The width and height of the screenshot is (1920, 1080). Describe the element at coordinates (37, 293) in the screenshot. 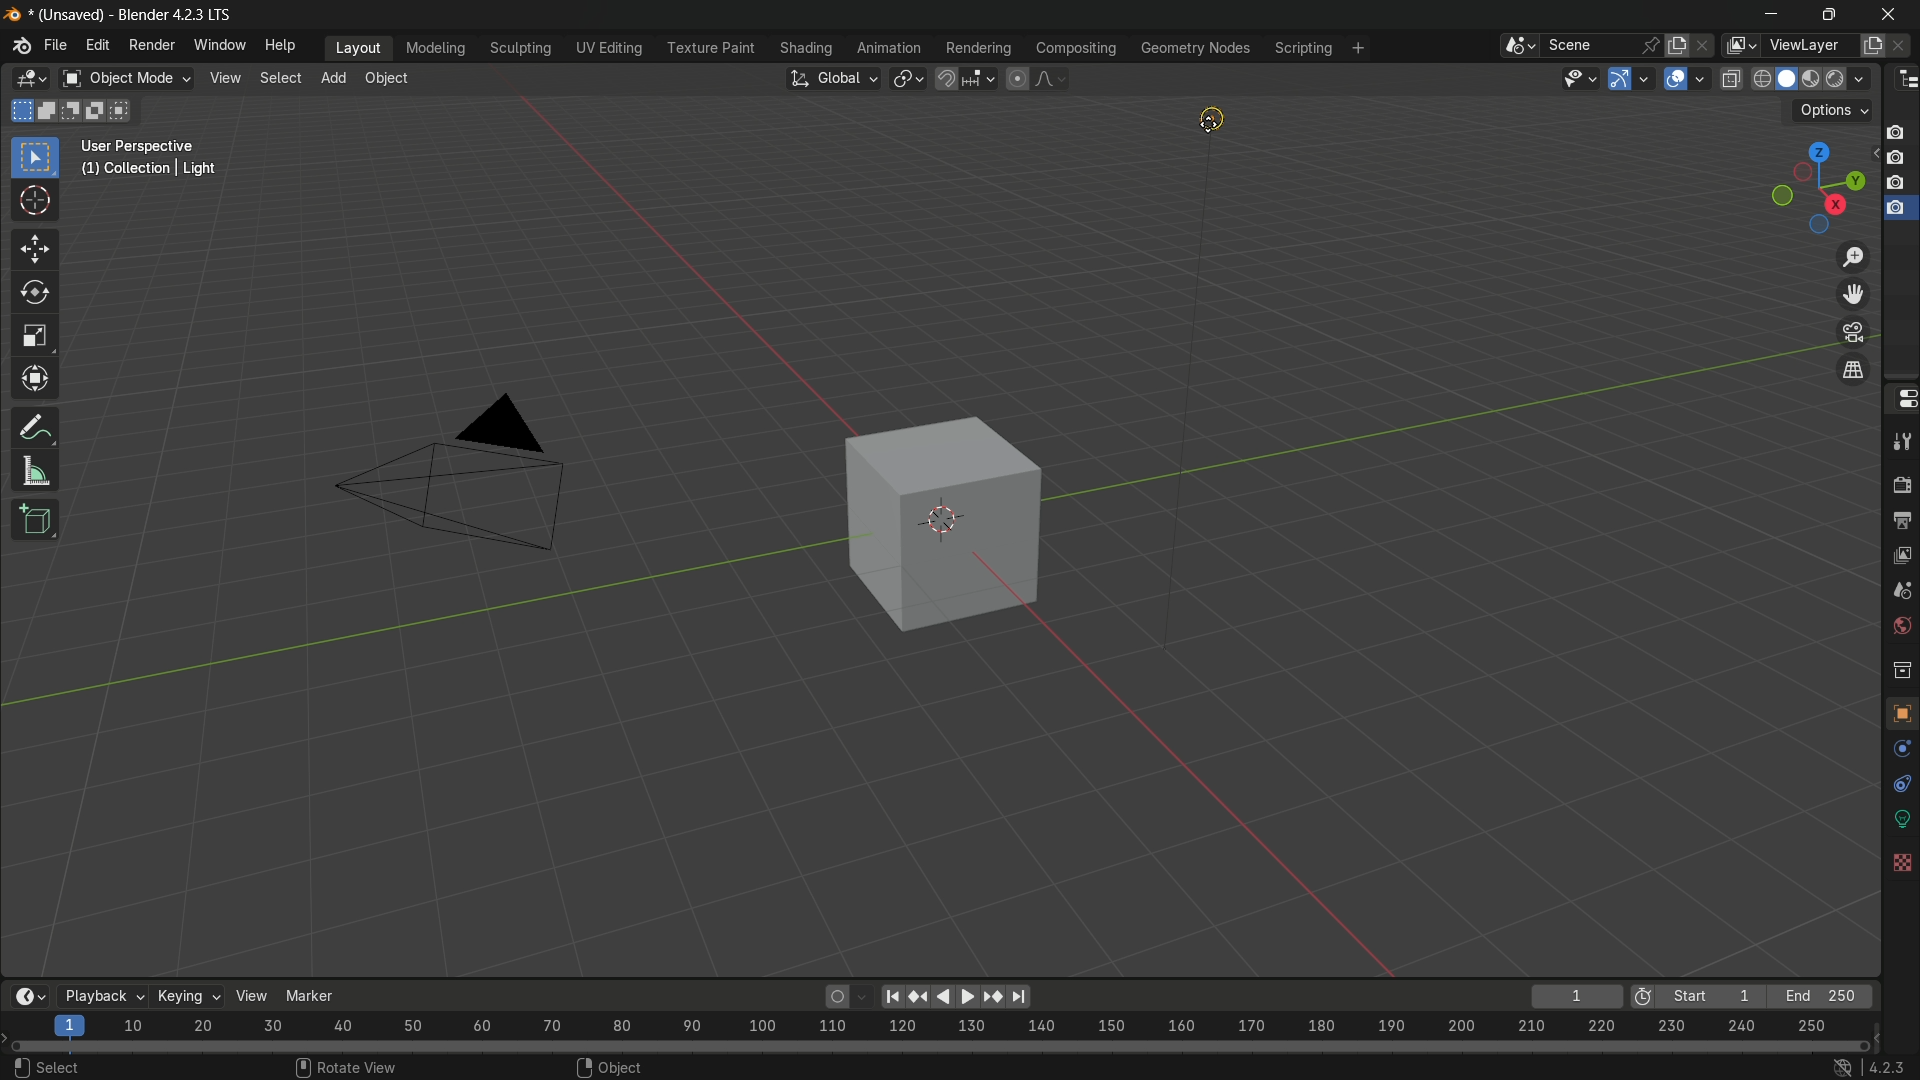

I see `rotate` at that location.